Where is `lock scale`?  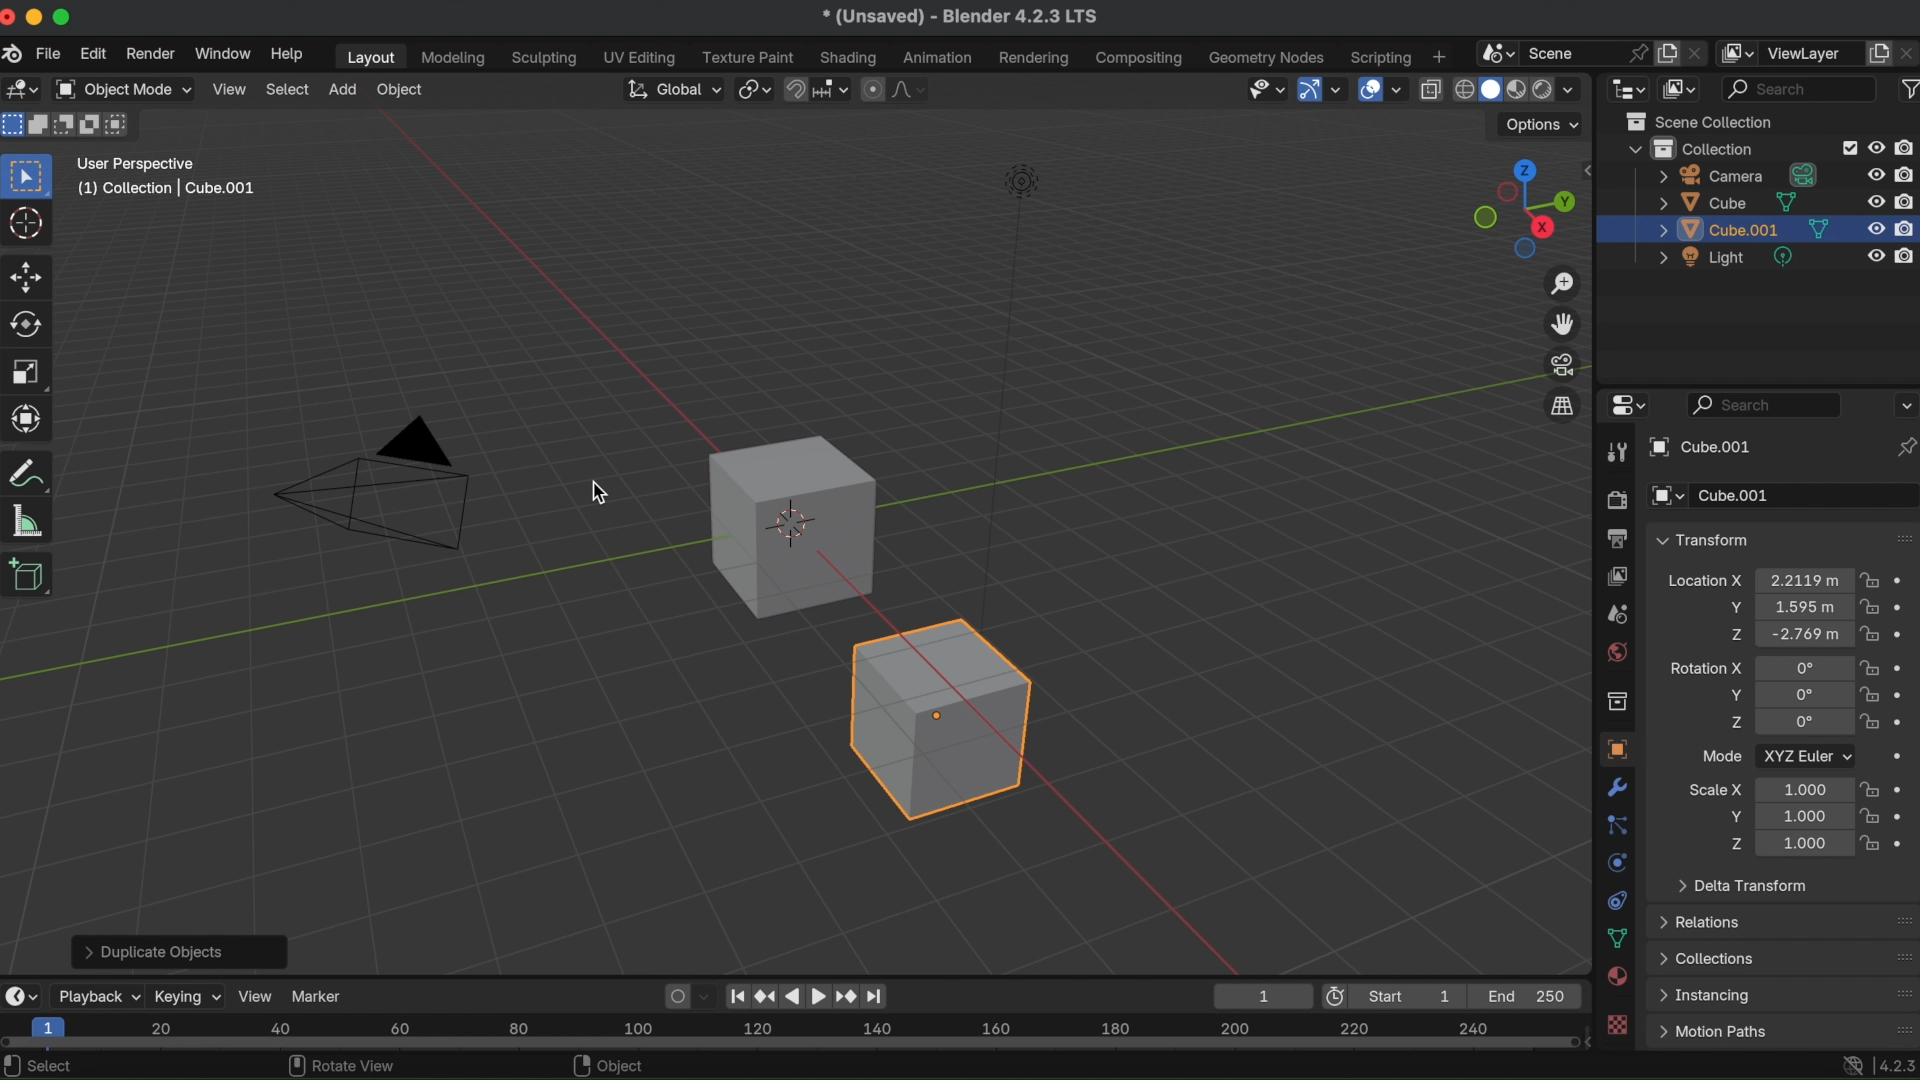
lock scale is located at coordinates (1872, 840).